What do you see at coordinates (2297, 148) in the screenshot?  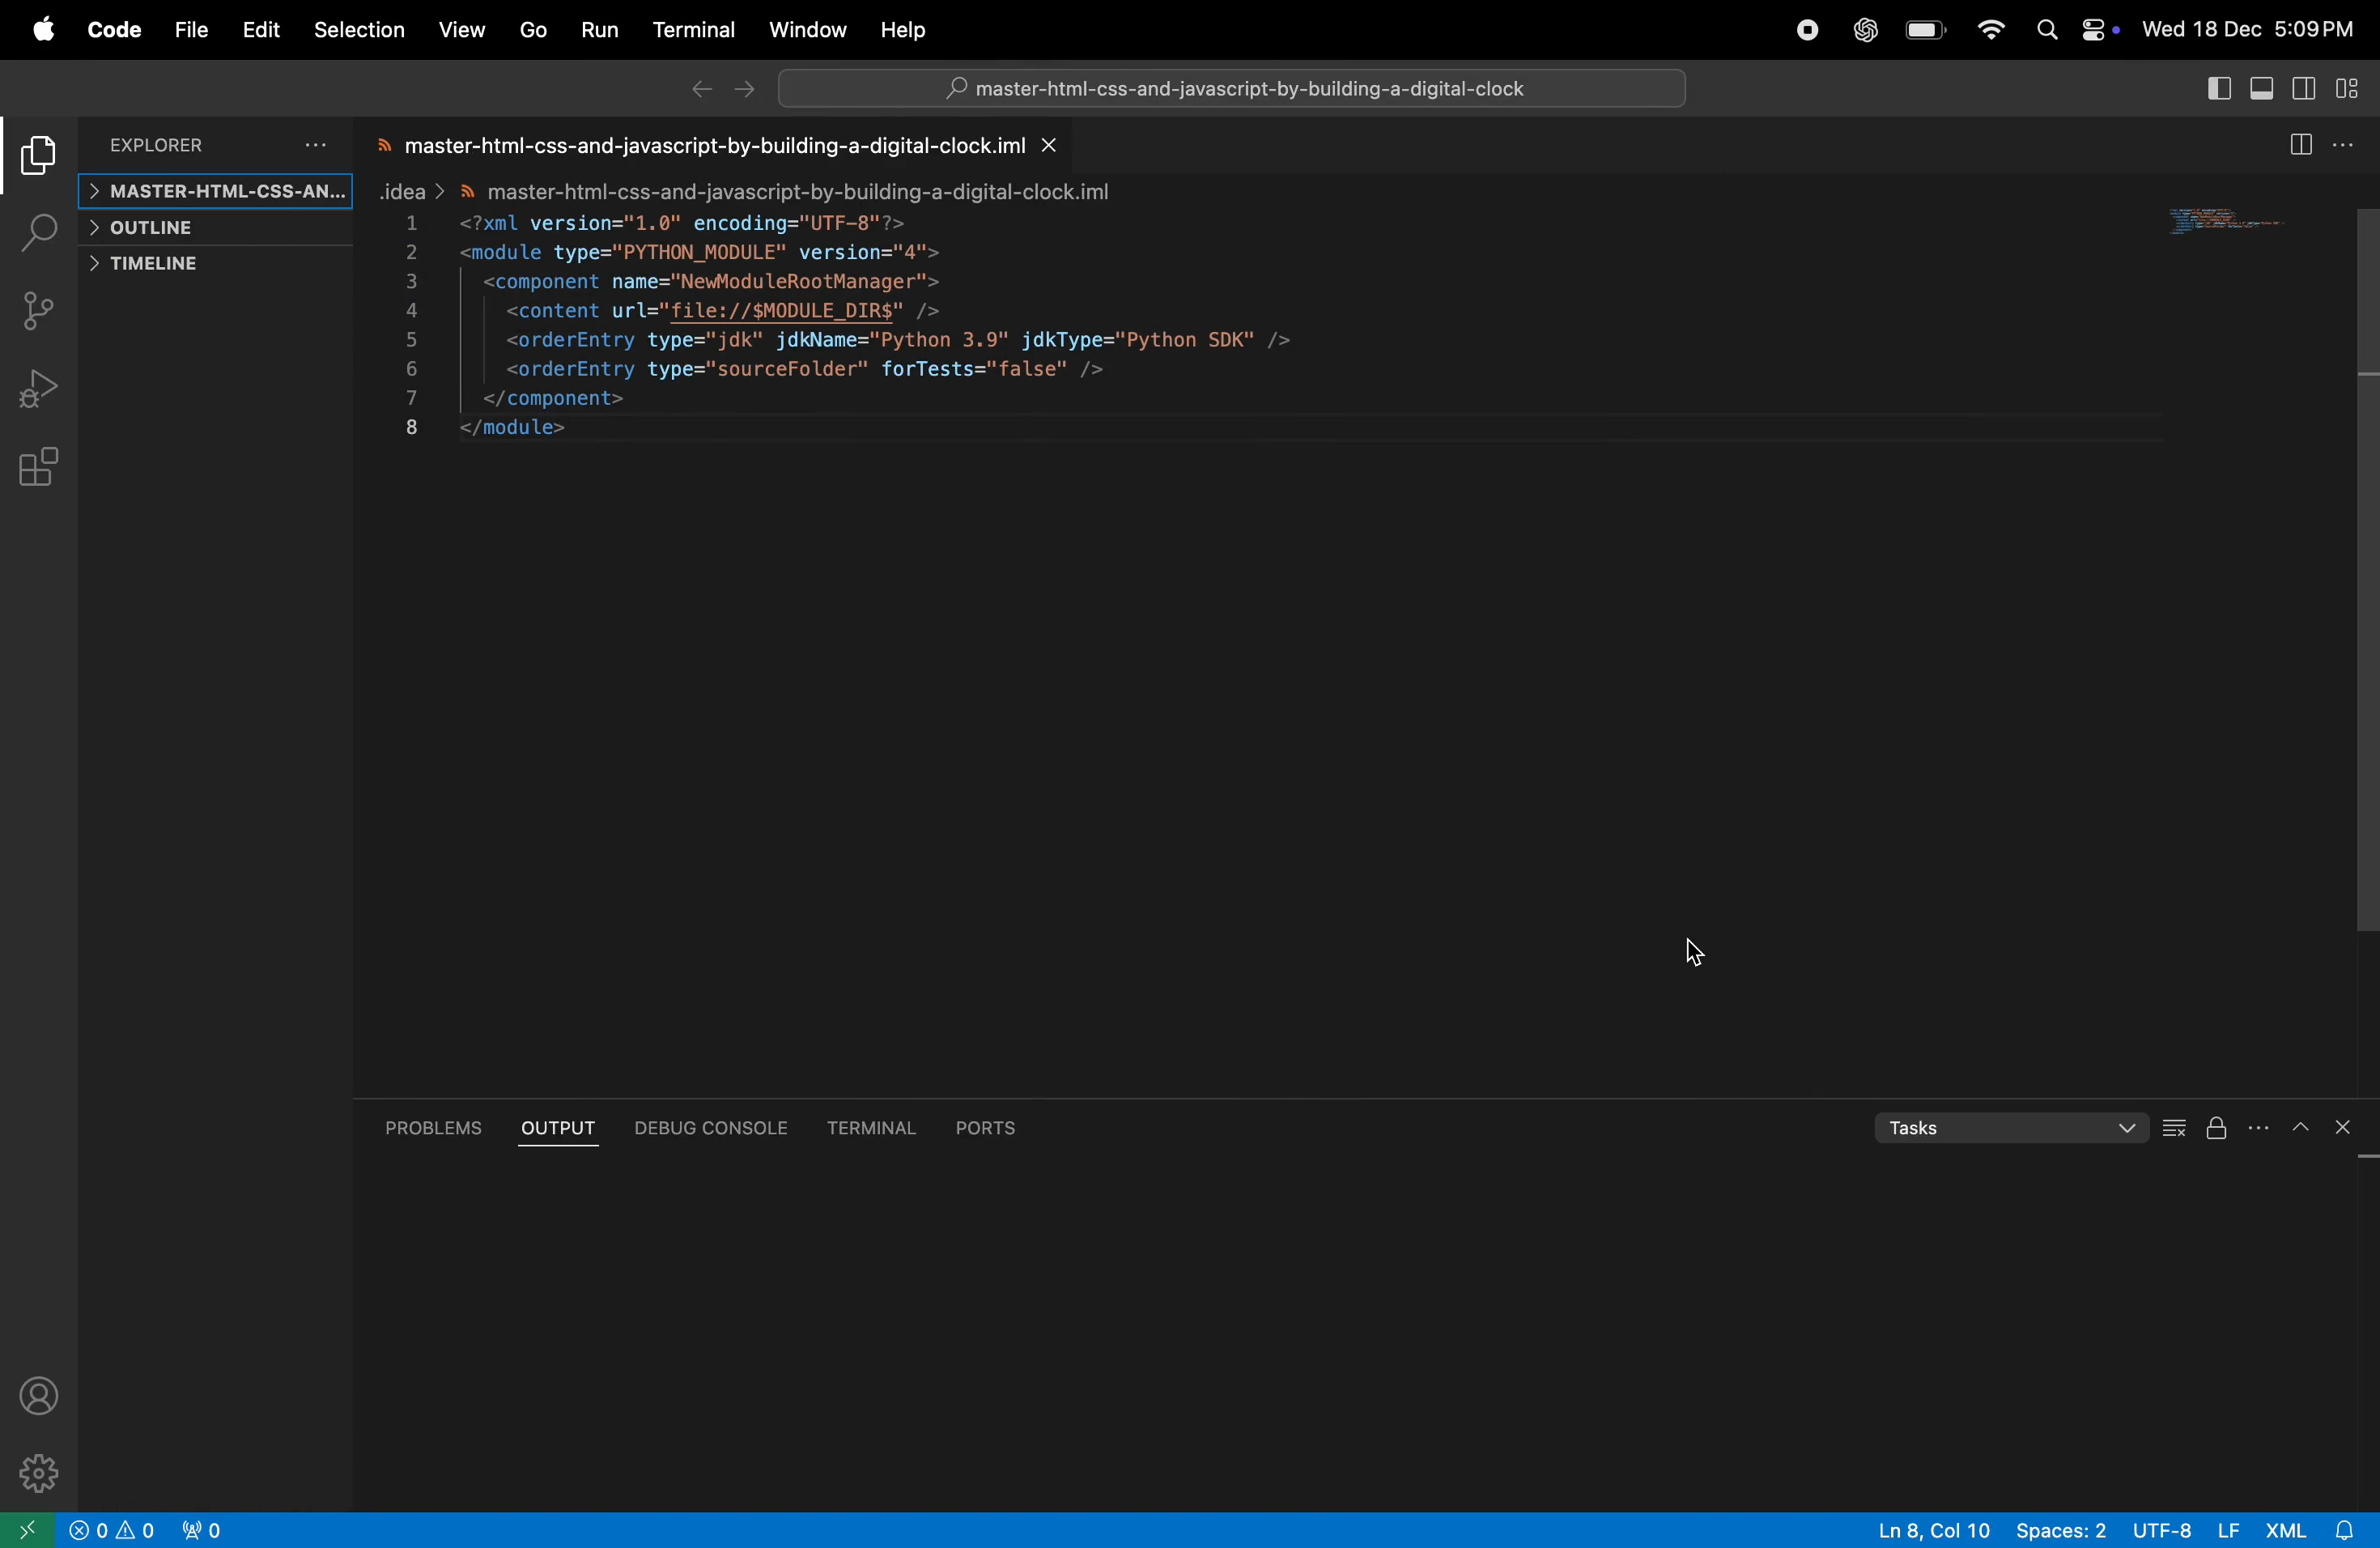 I see `split editor` at bounding box center [2297, 148].